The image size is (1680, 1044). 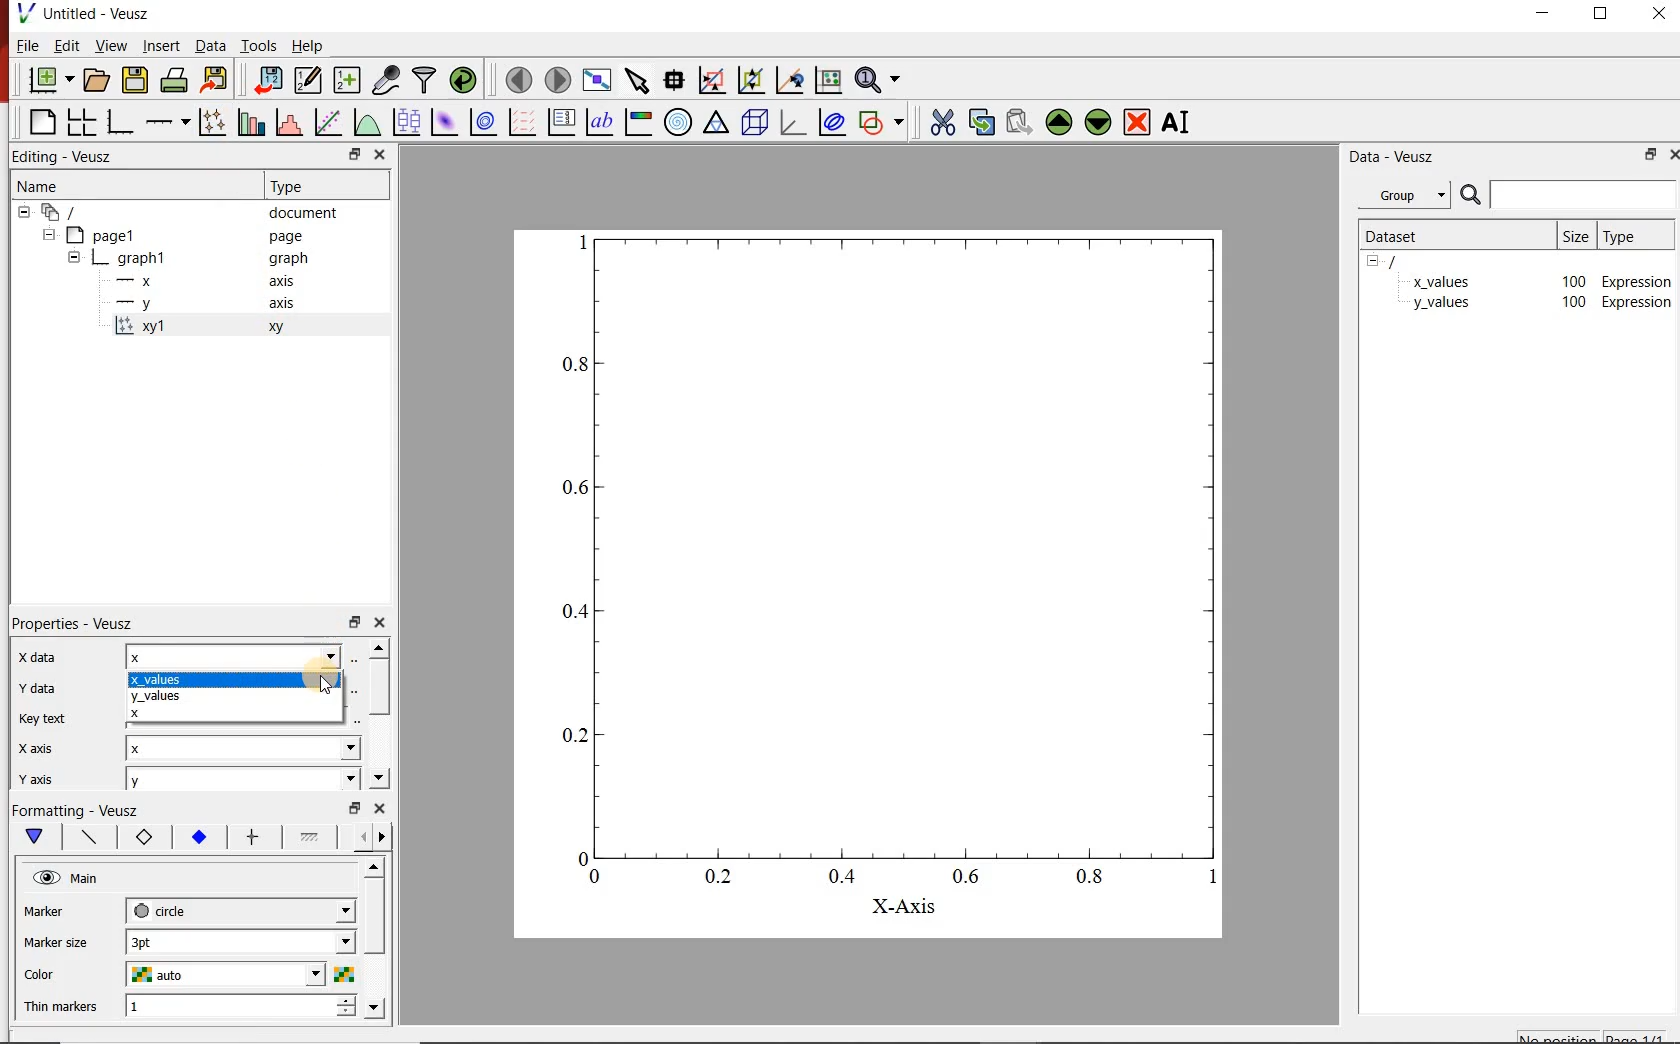 What do you see at coordinates (359, 838) in the screenshot?
I see `previous options` at bounding box center [359, 838].